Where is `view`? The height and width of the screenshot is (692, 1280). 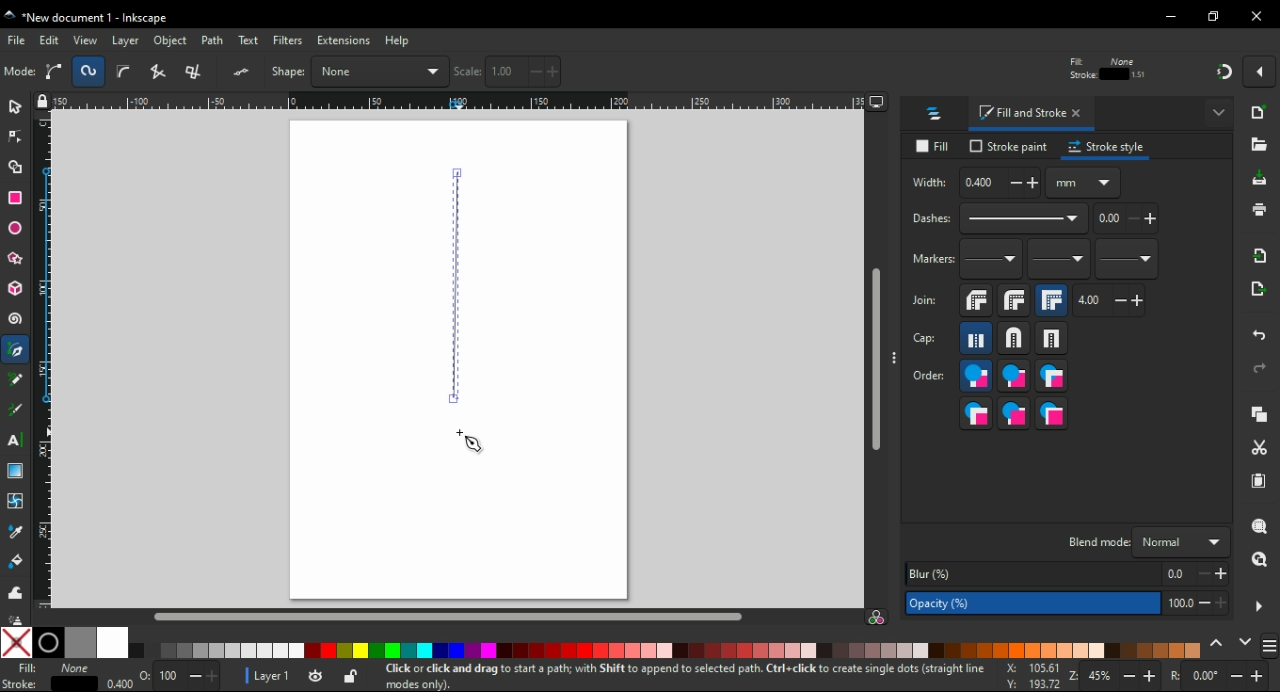
view is located at coordinates (86, 40).